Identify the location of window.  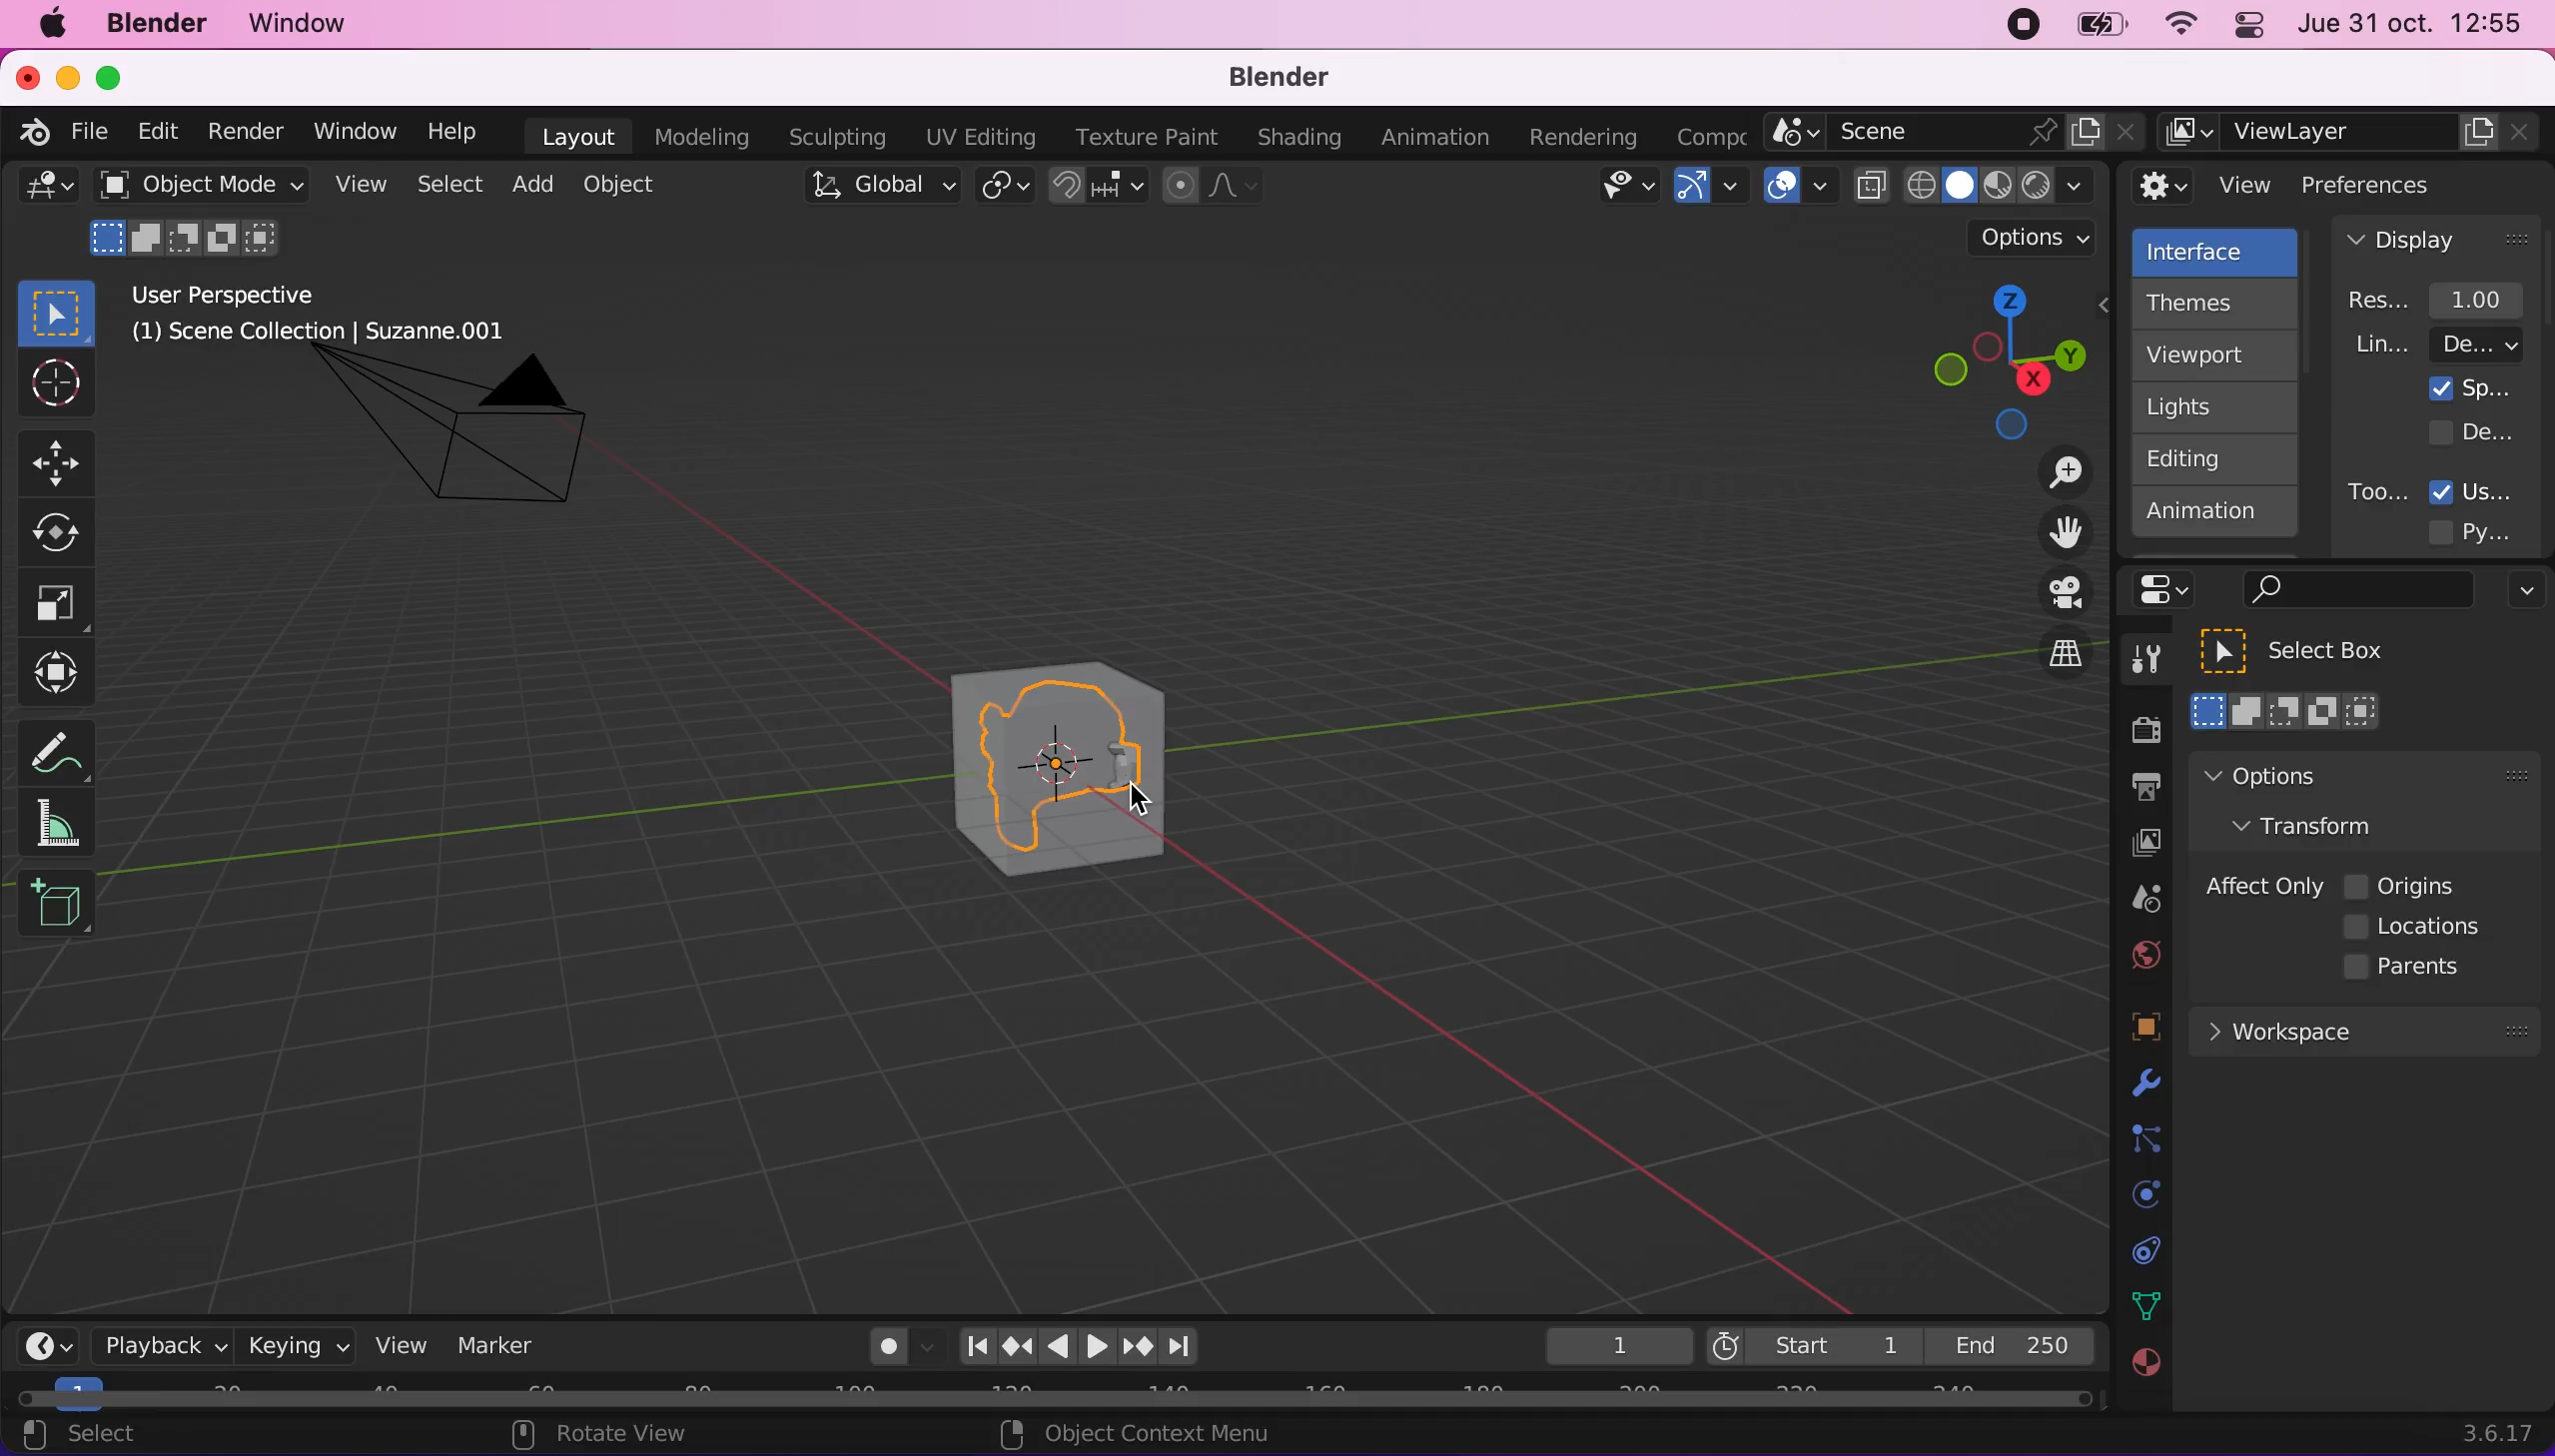
(353, 131).